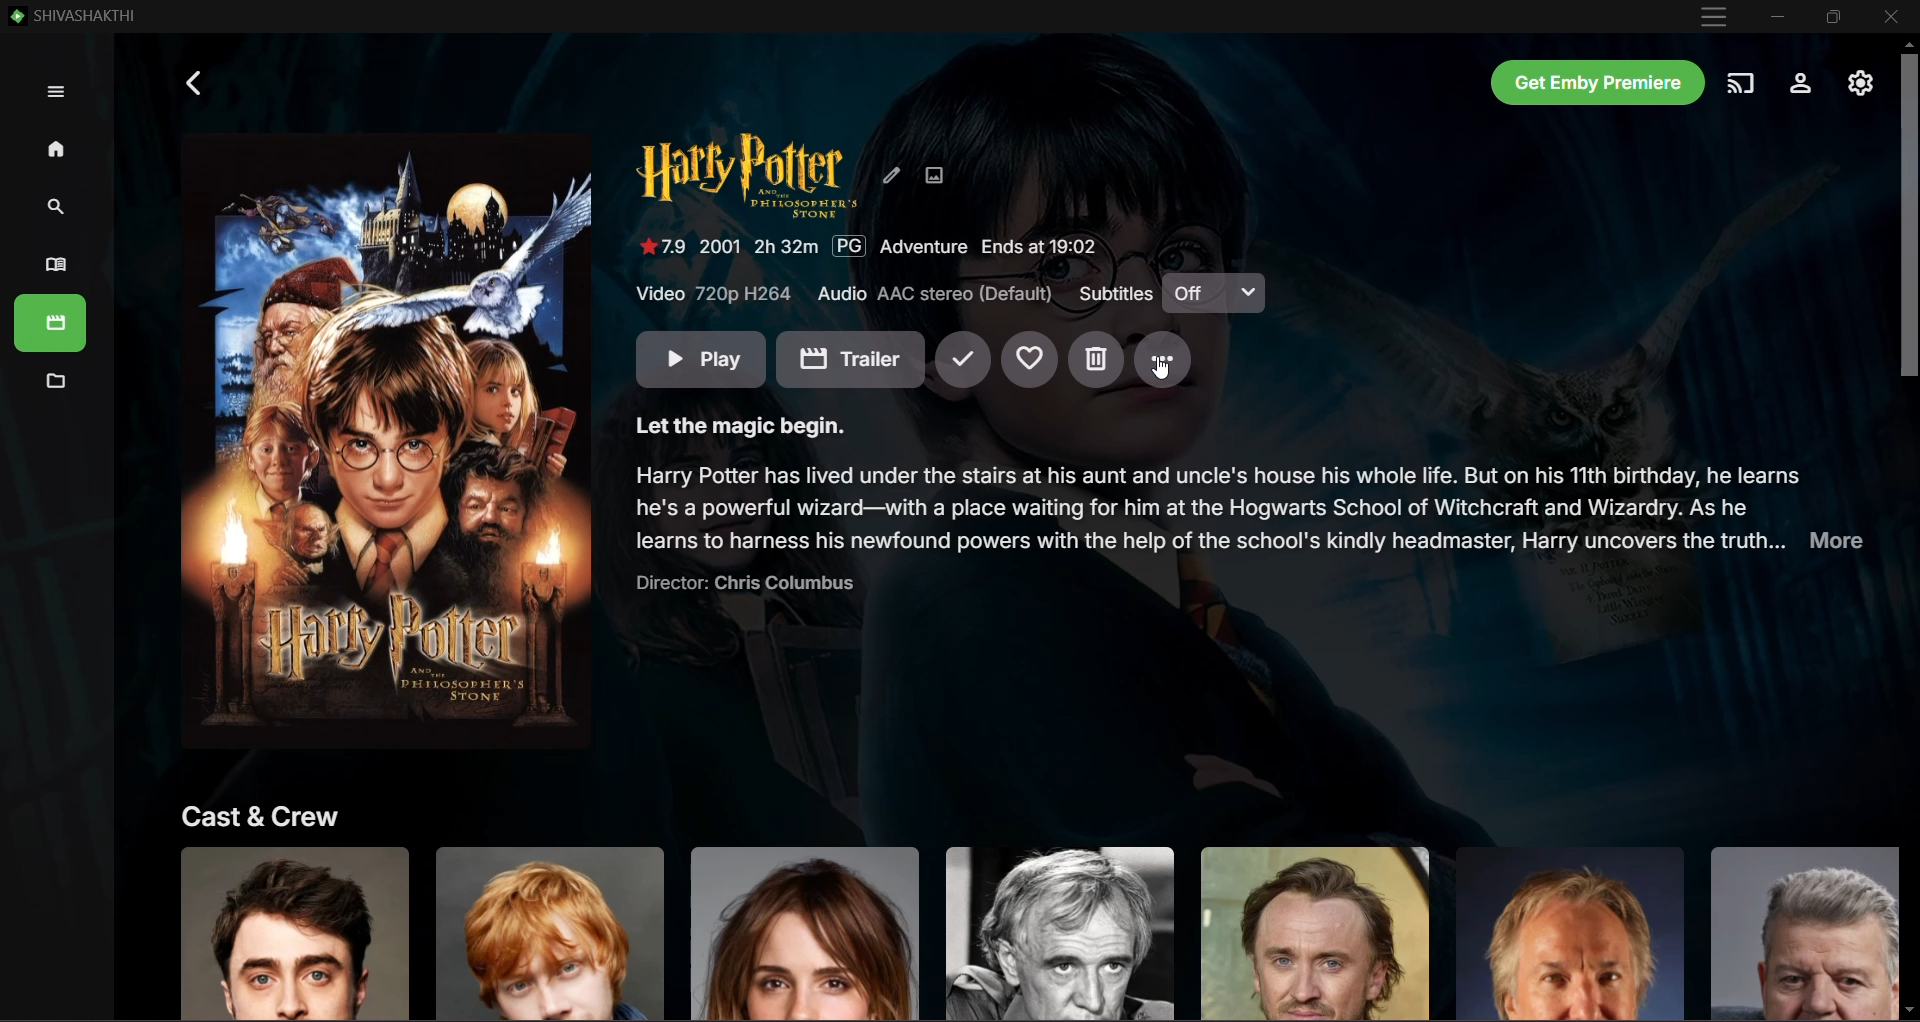  What do you see at coordinates (1906, 529) in the screenshot?
I see `Vertical Scroll Bar` at bounding box center [1906, 529].